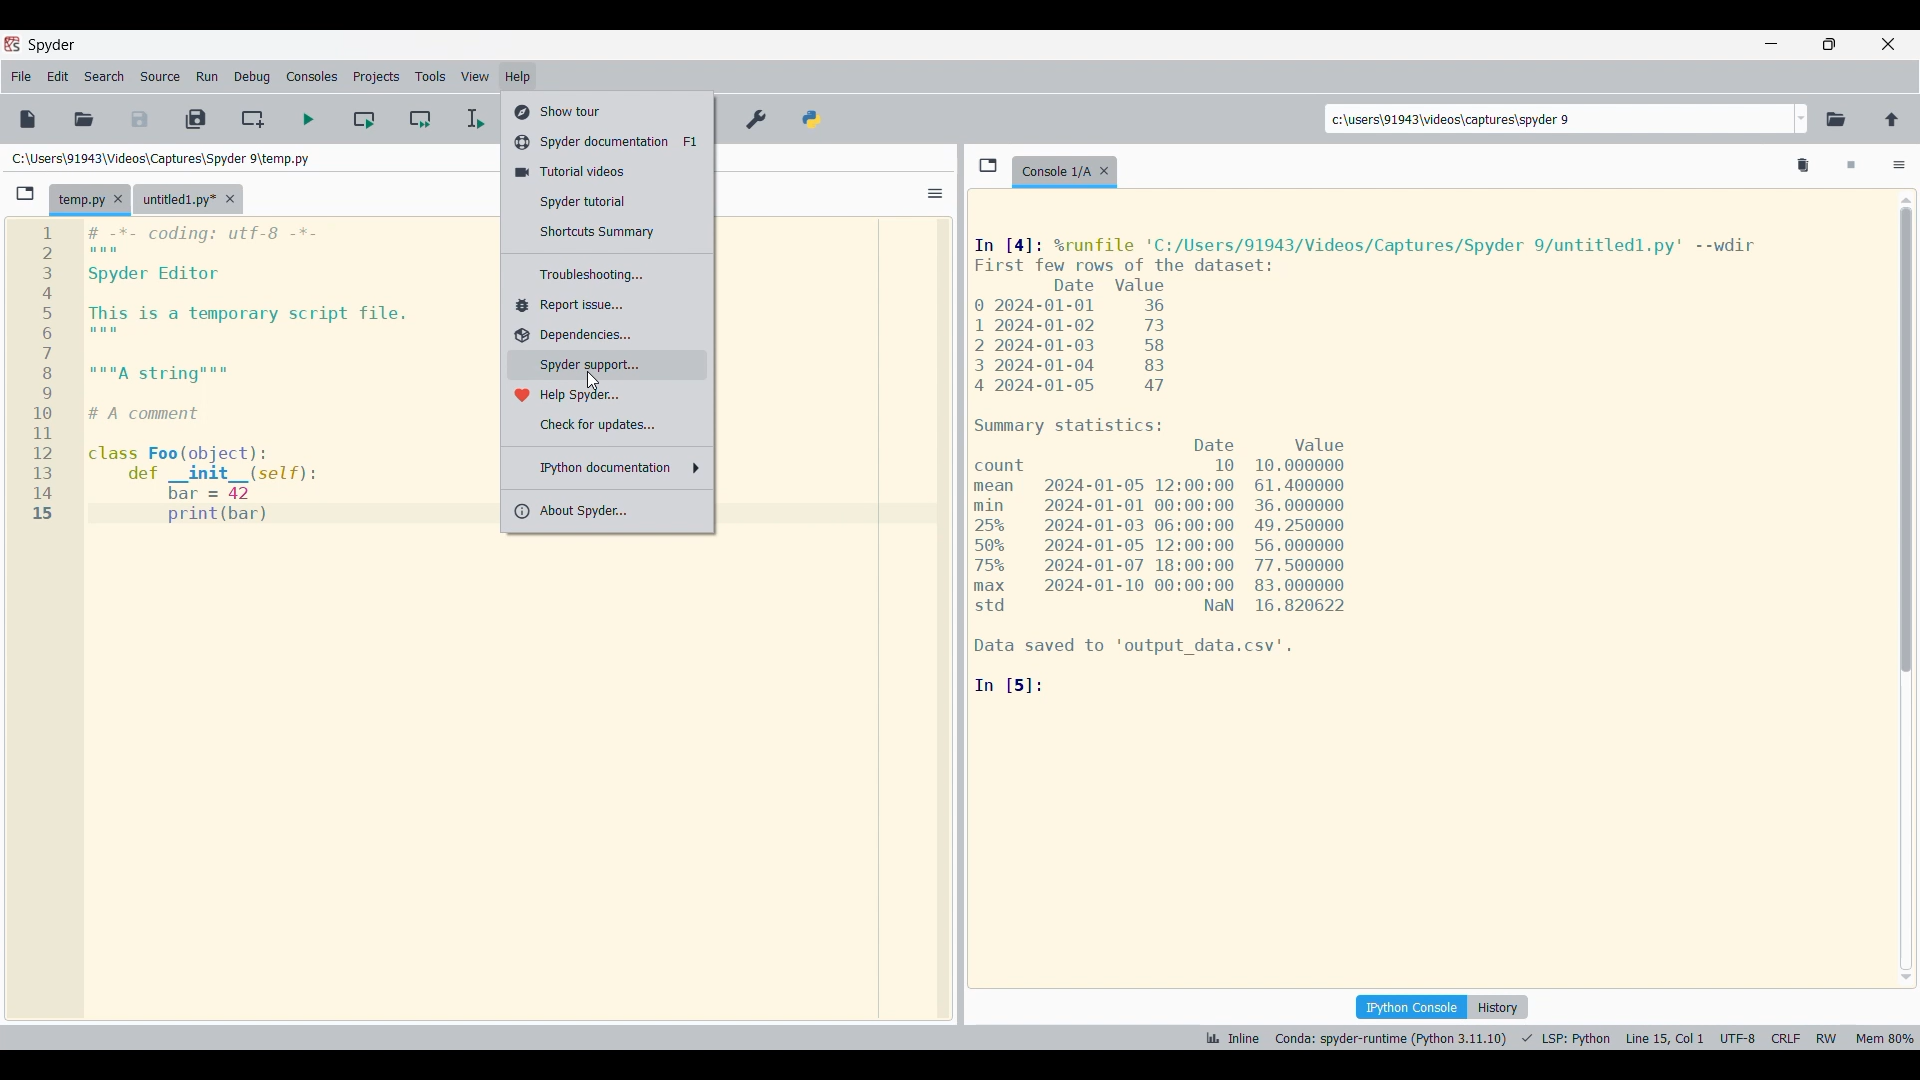 Image resolution: width=1920 pixels, height=1080 pixels. Describe the element at coordinates (609, 336) in the screenshot. I see `Dependencies` at that location.